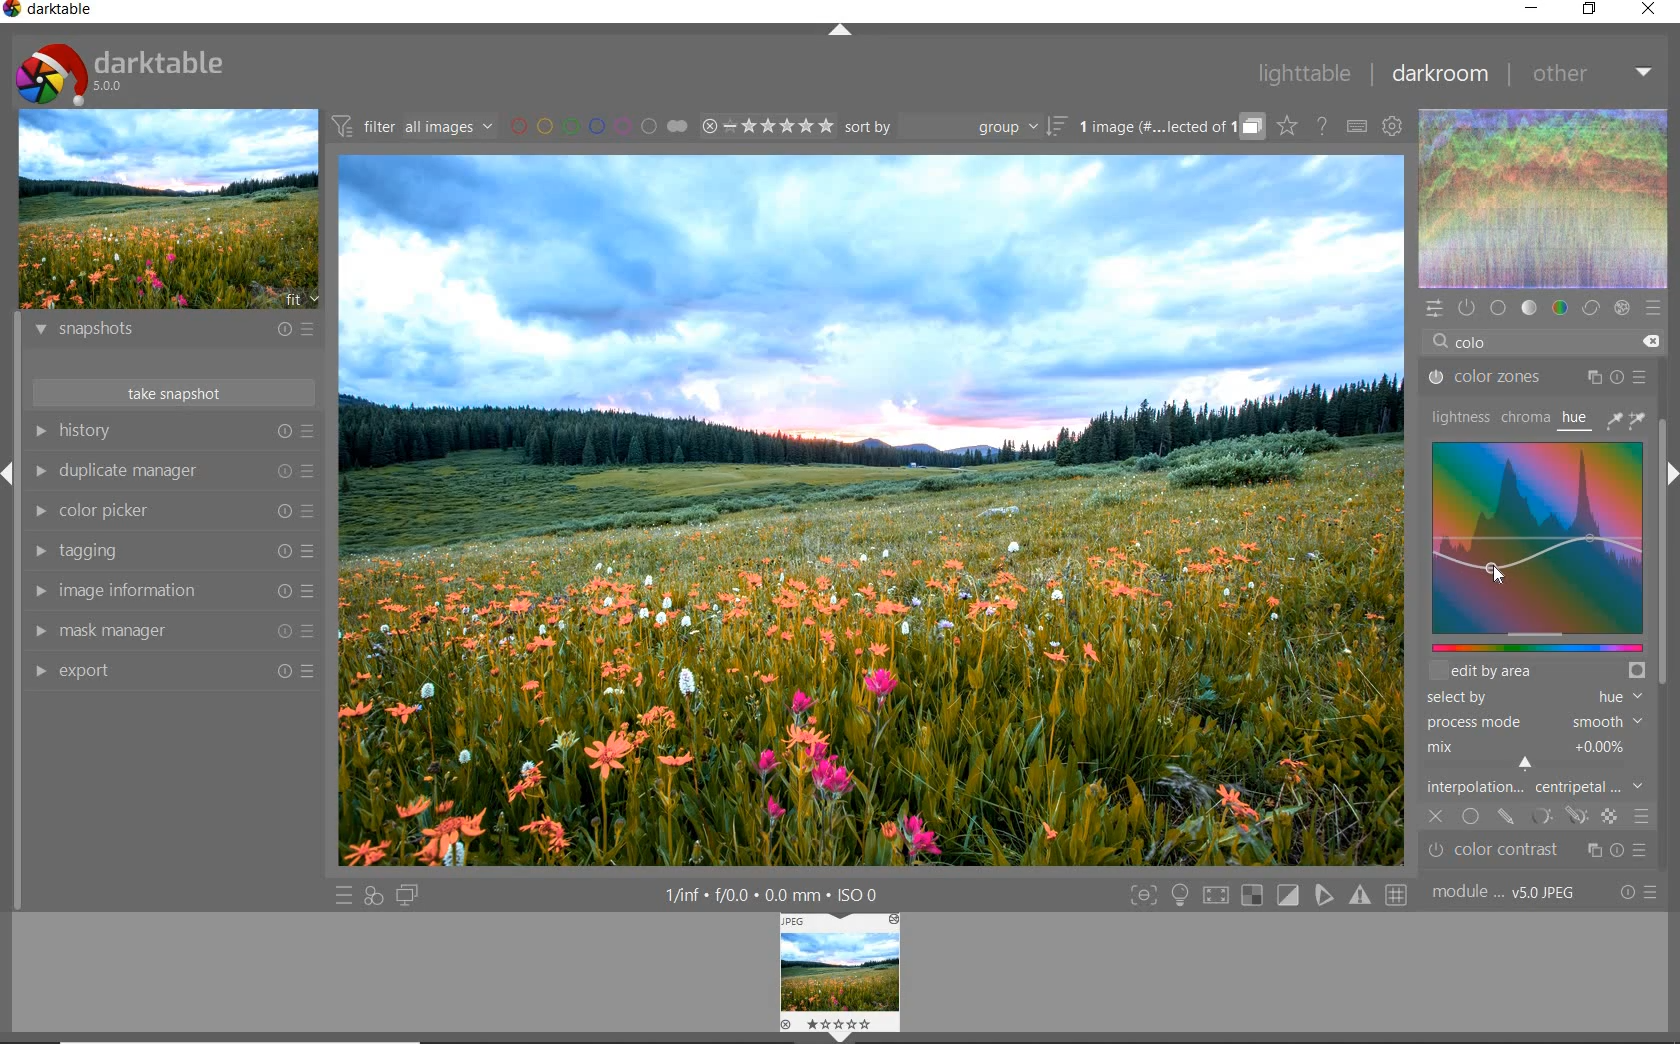  I want to click on quick access for applying any of your styles, so click(374, 896).